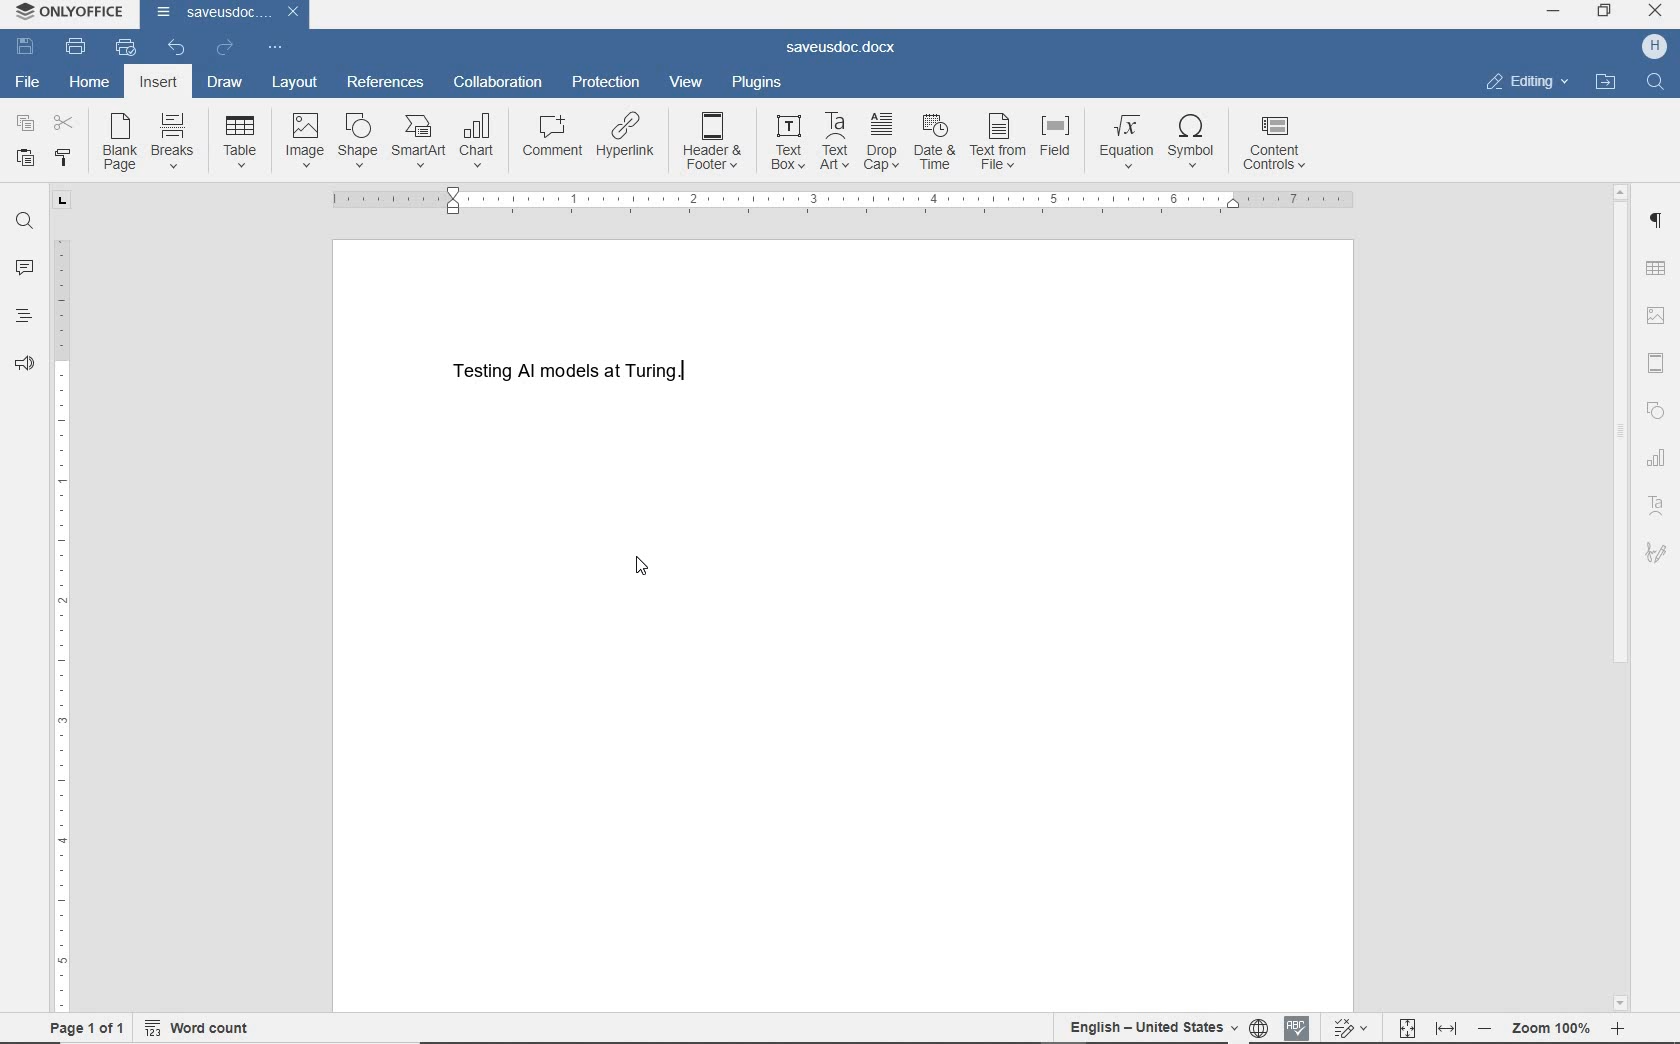 Image resolution: width=1680 pixels, height=1044 pixels. What do you see at coordinates (23, 318) in the screenshot?
I see `headings` at bounding box center [23, 318].